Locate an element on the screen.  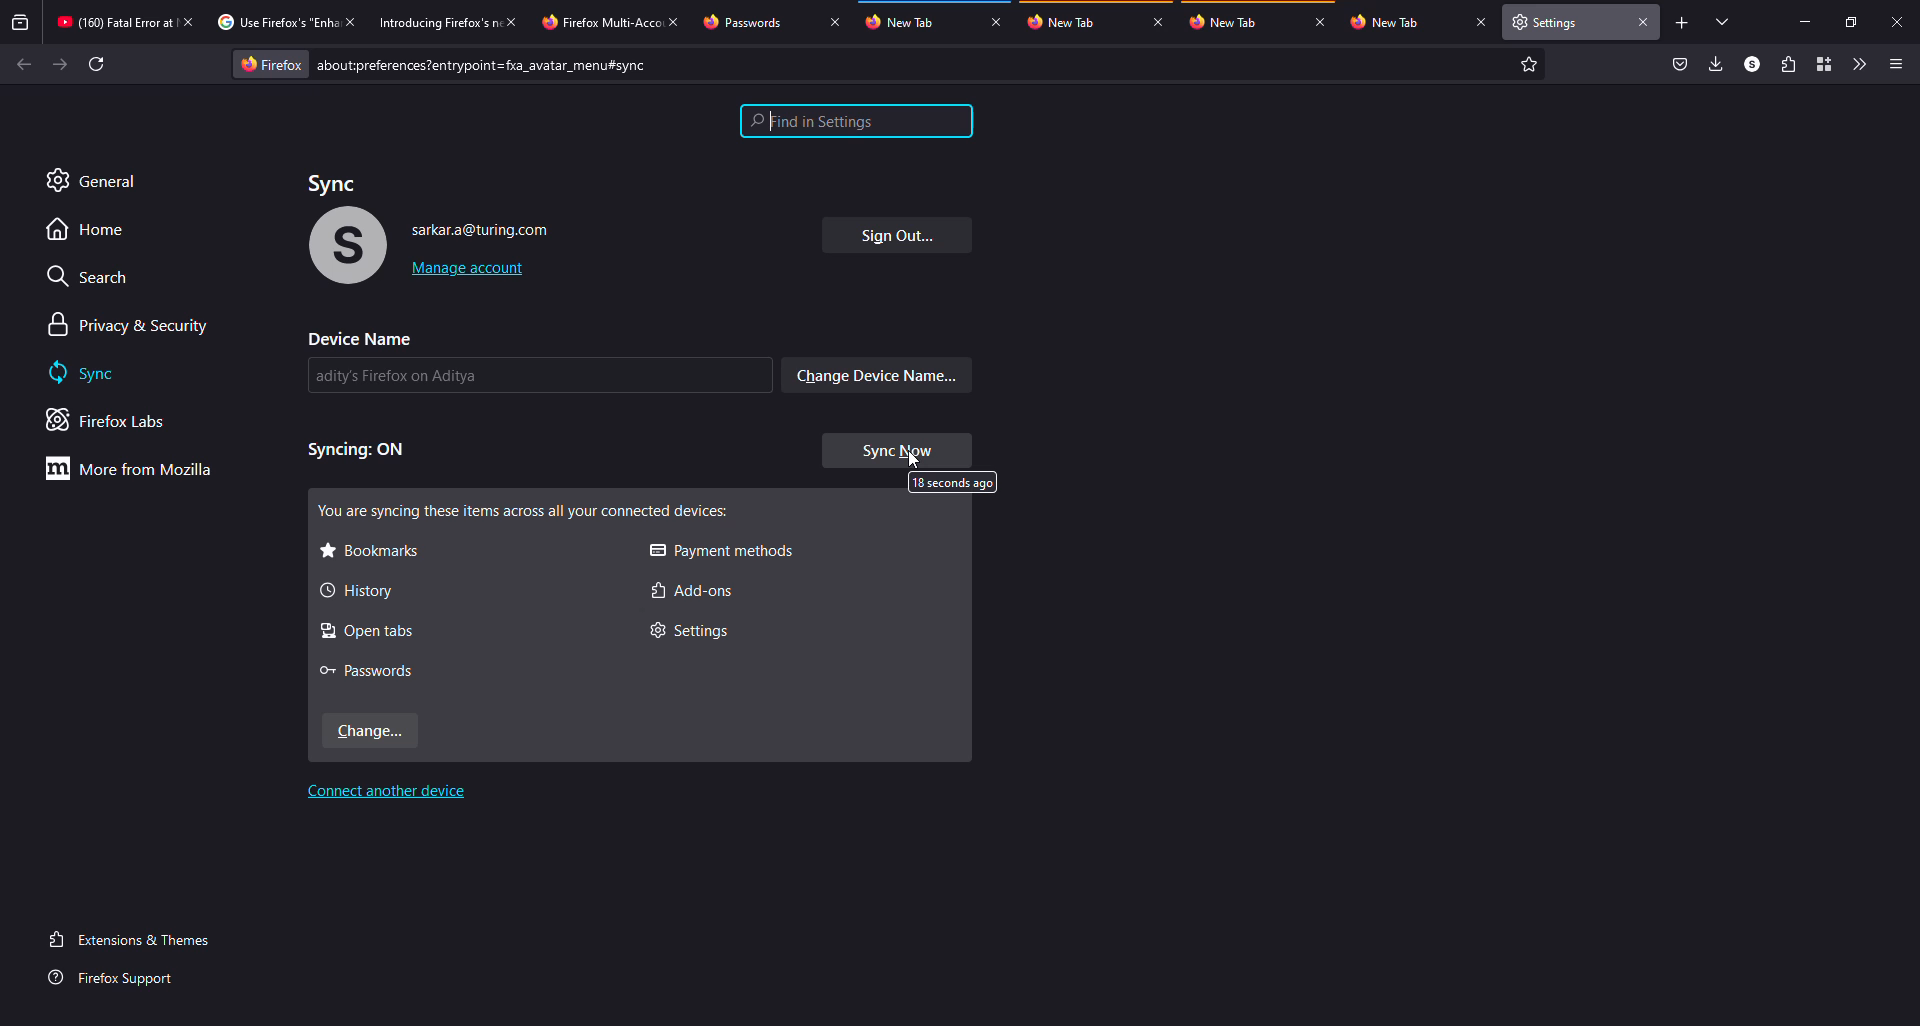
maximize is located at coordinates (1852, 21).